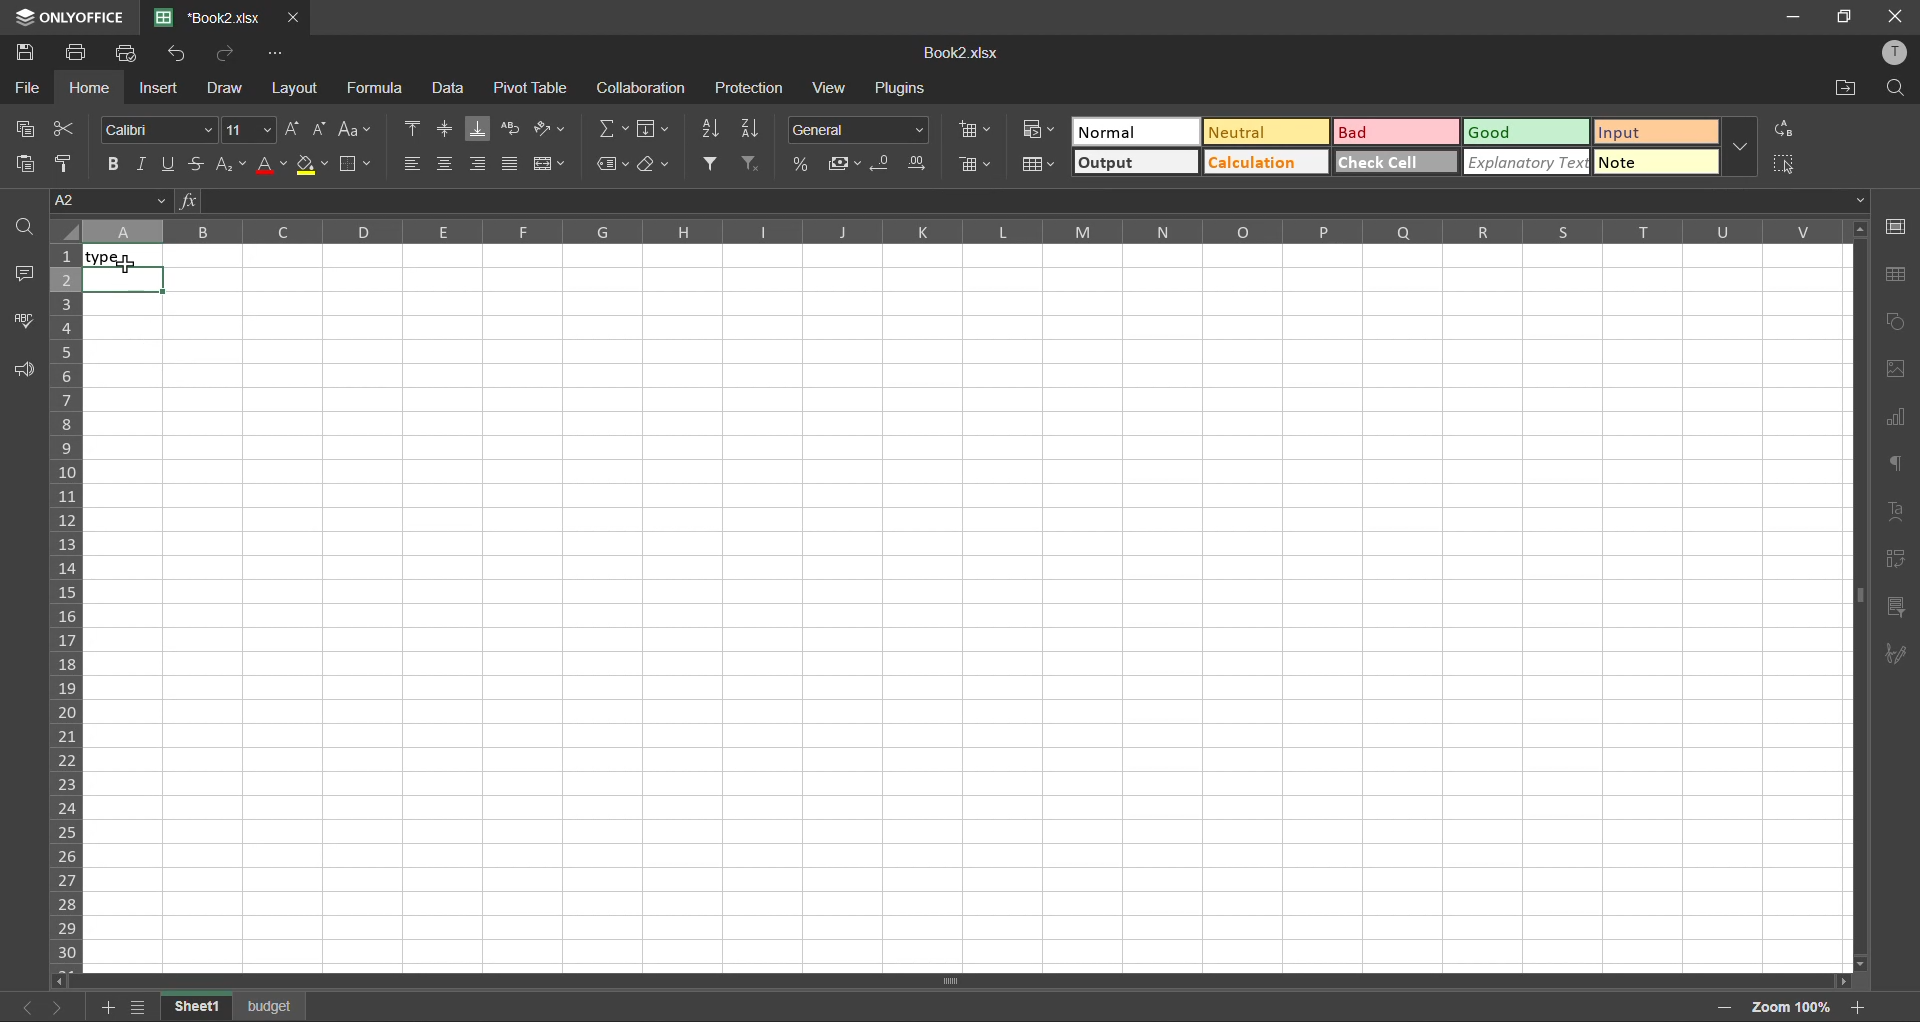  Describe the element at coordinates (1898, 223) in the screenshot. I see `cell settings` at that location.